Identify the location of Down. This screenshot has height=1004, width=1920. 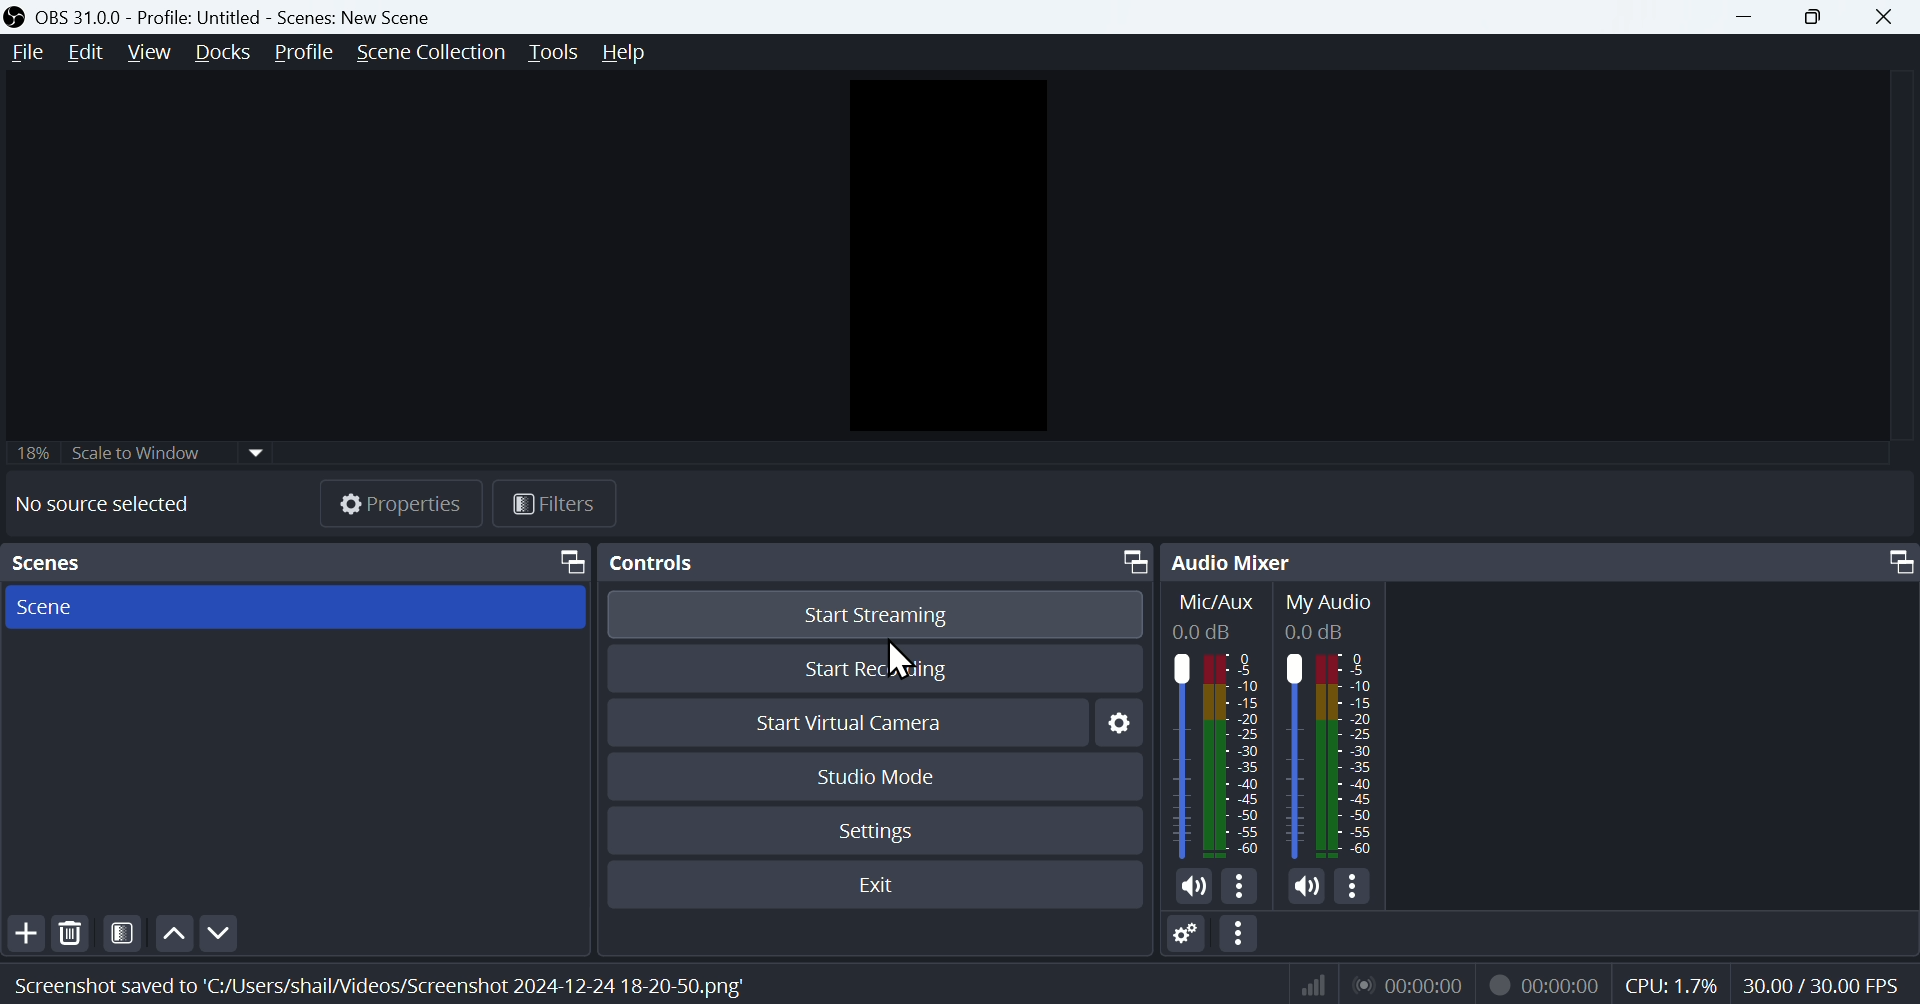
(217, 930).